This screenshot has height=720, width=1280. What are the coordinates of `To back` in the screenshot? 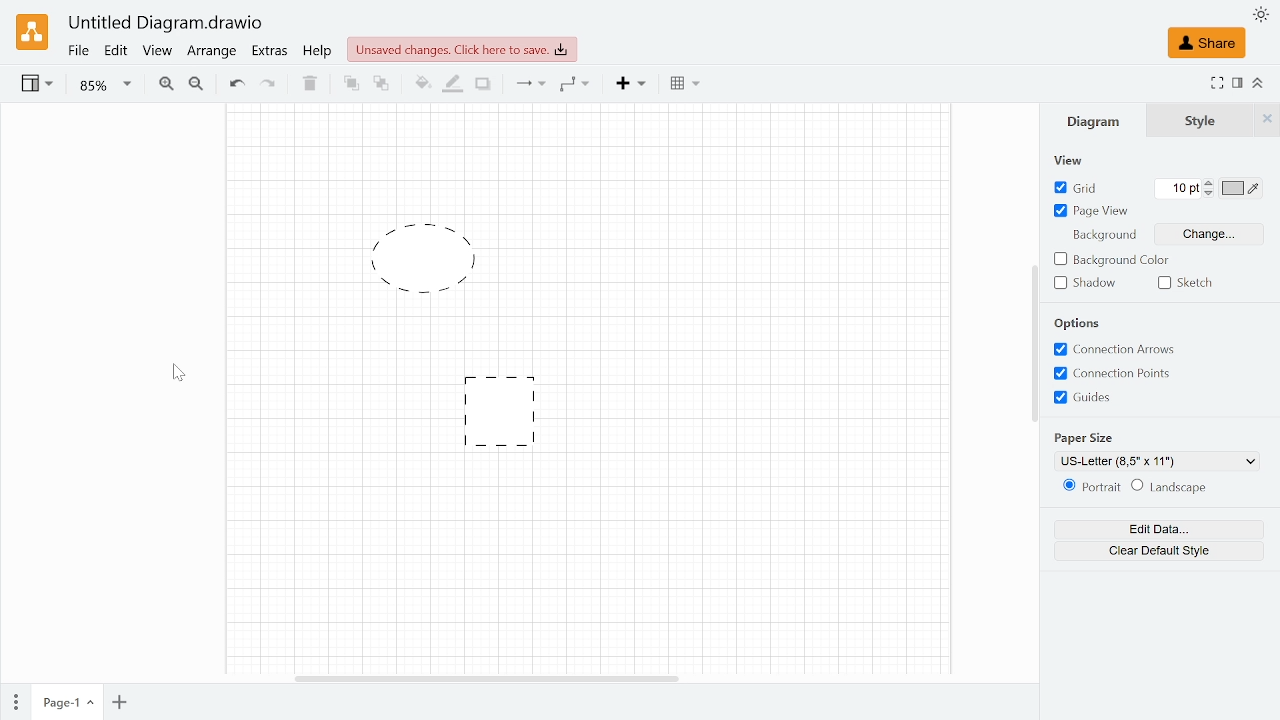 It's located at (381, 84).